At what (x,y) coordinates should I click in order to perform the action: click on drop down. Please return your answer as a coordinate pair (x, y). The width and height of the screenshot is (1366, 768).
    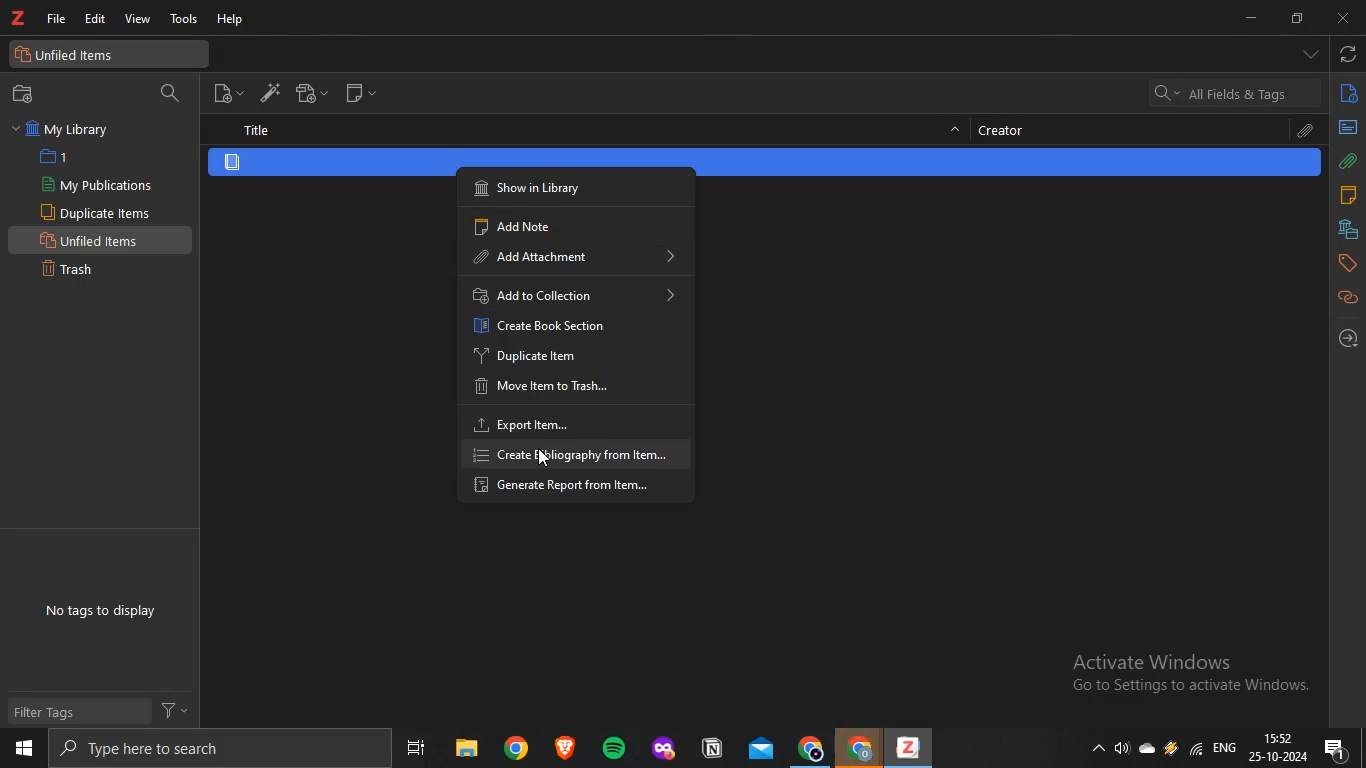
    Looking at the image, I should click on (1311, 54).